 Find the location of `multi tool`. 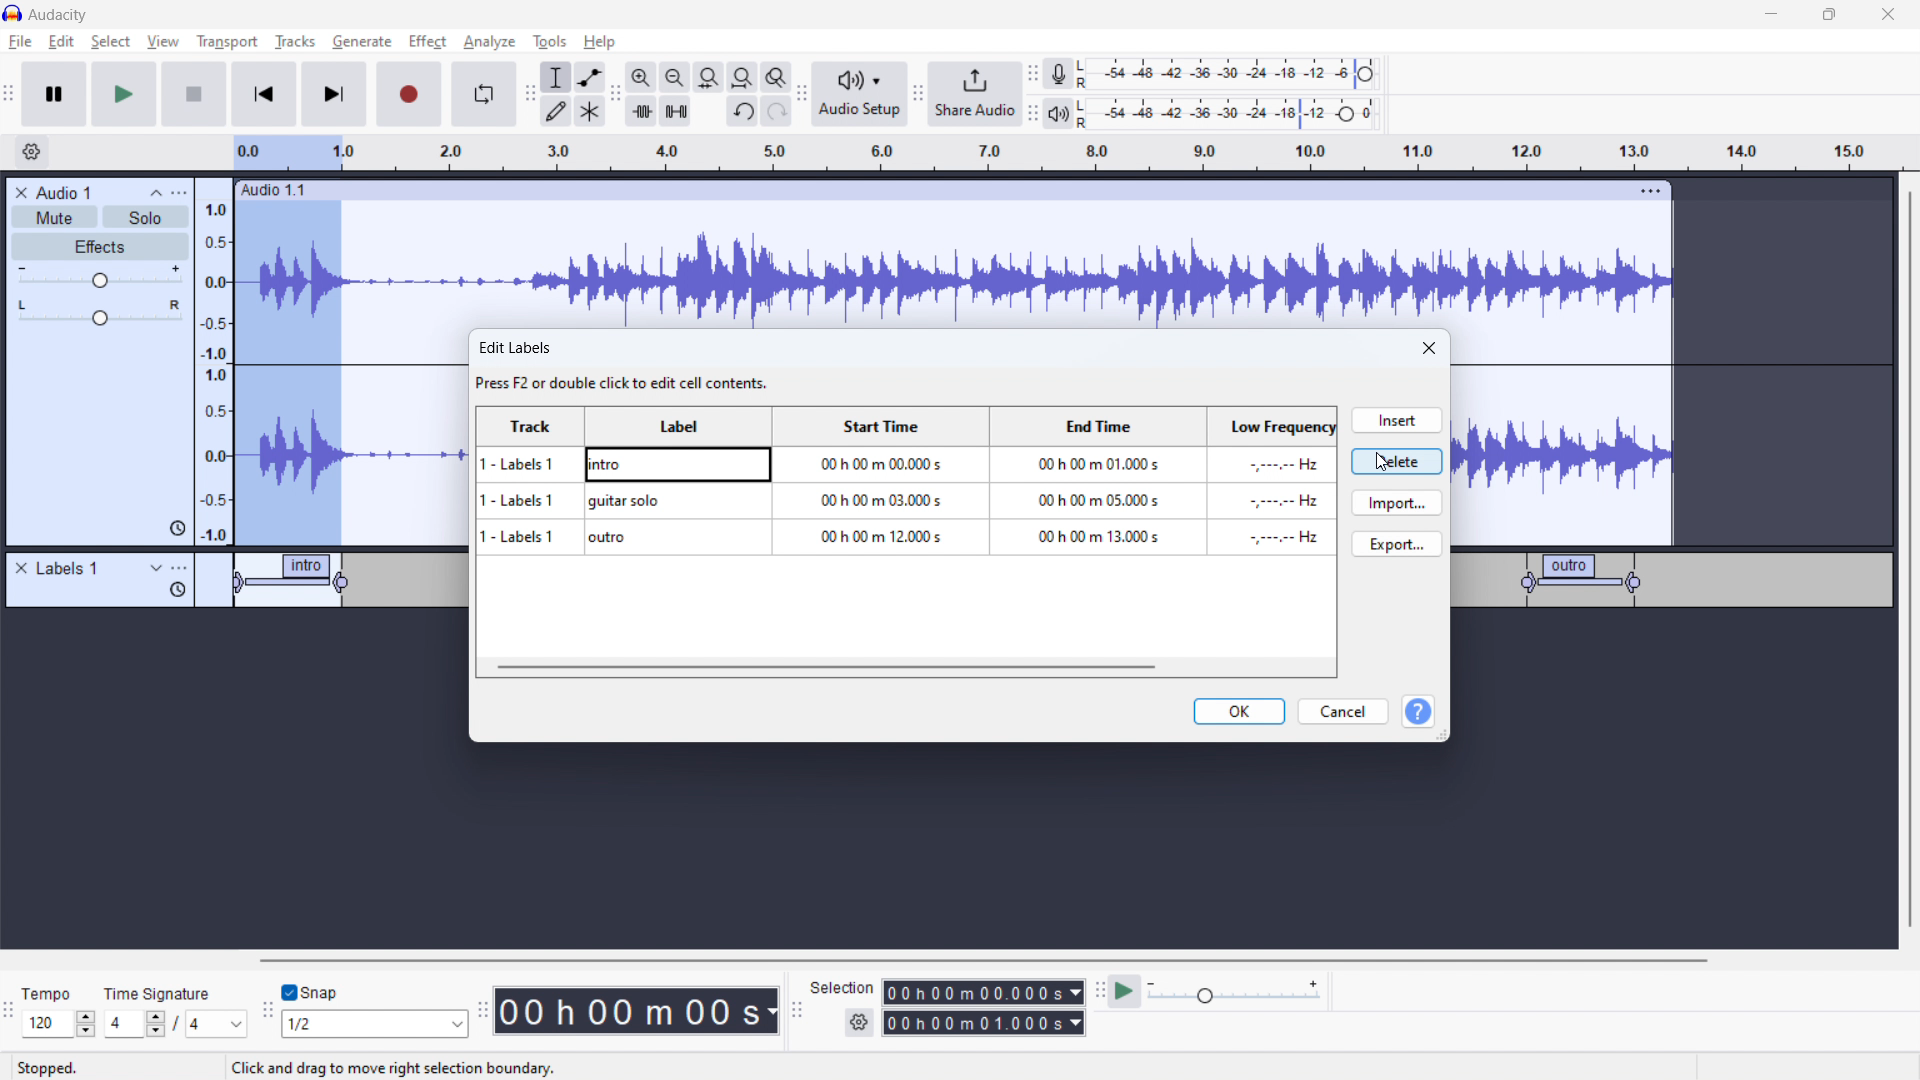

multi tool is located at coordinates (591, 111).